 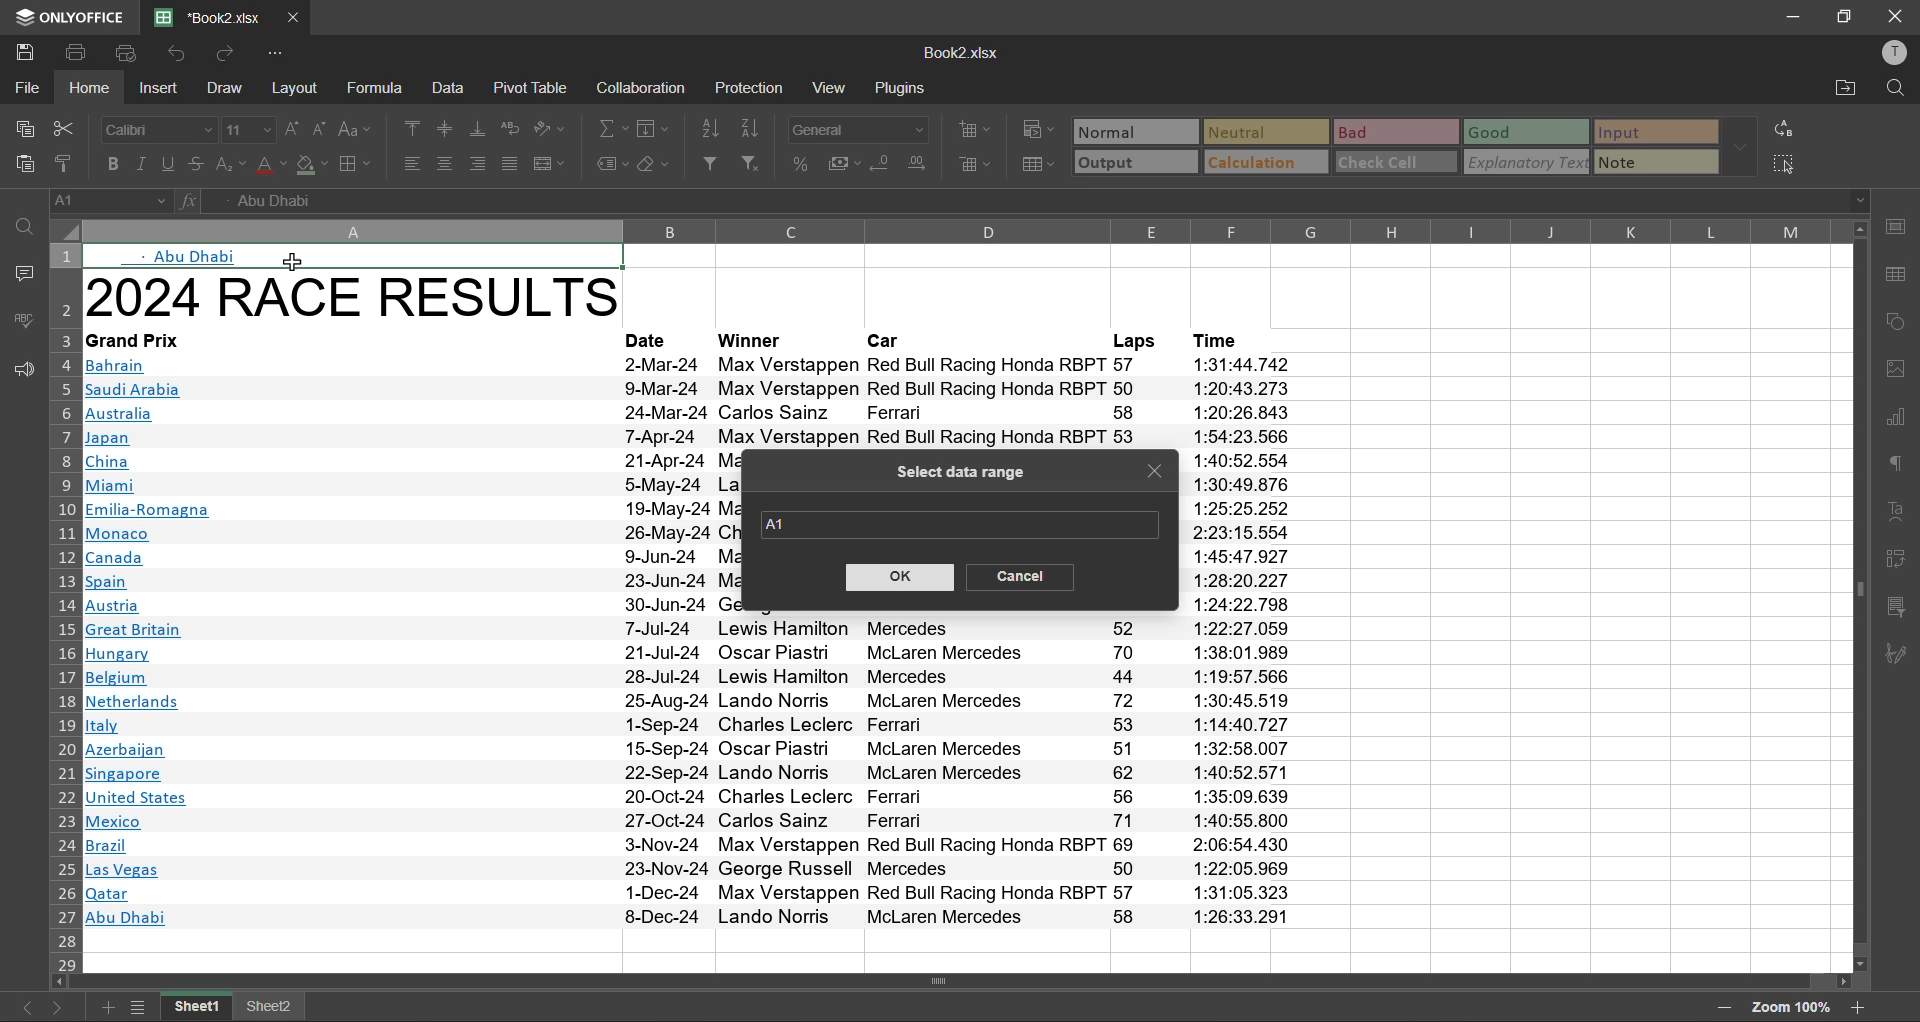 I want to click on change case, so click(x=361, y=130).